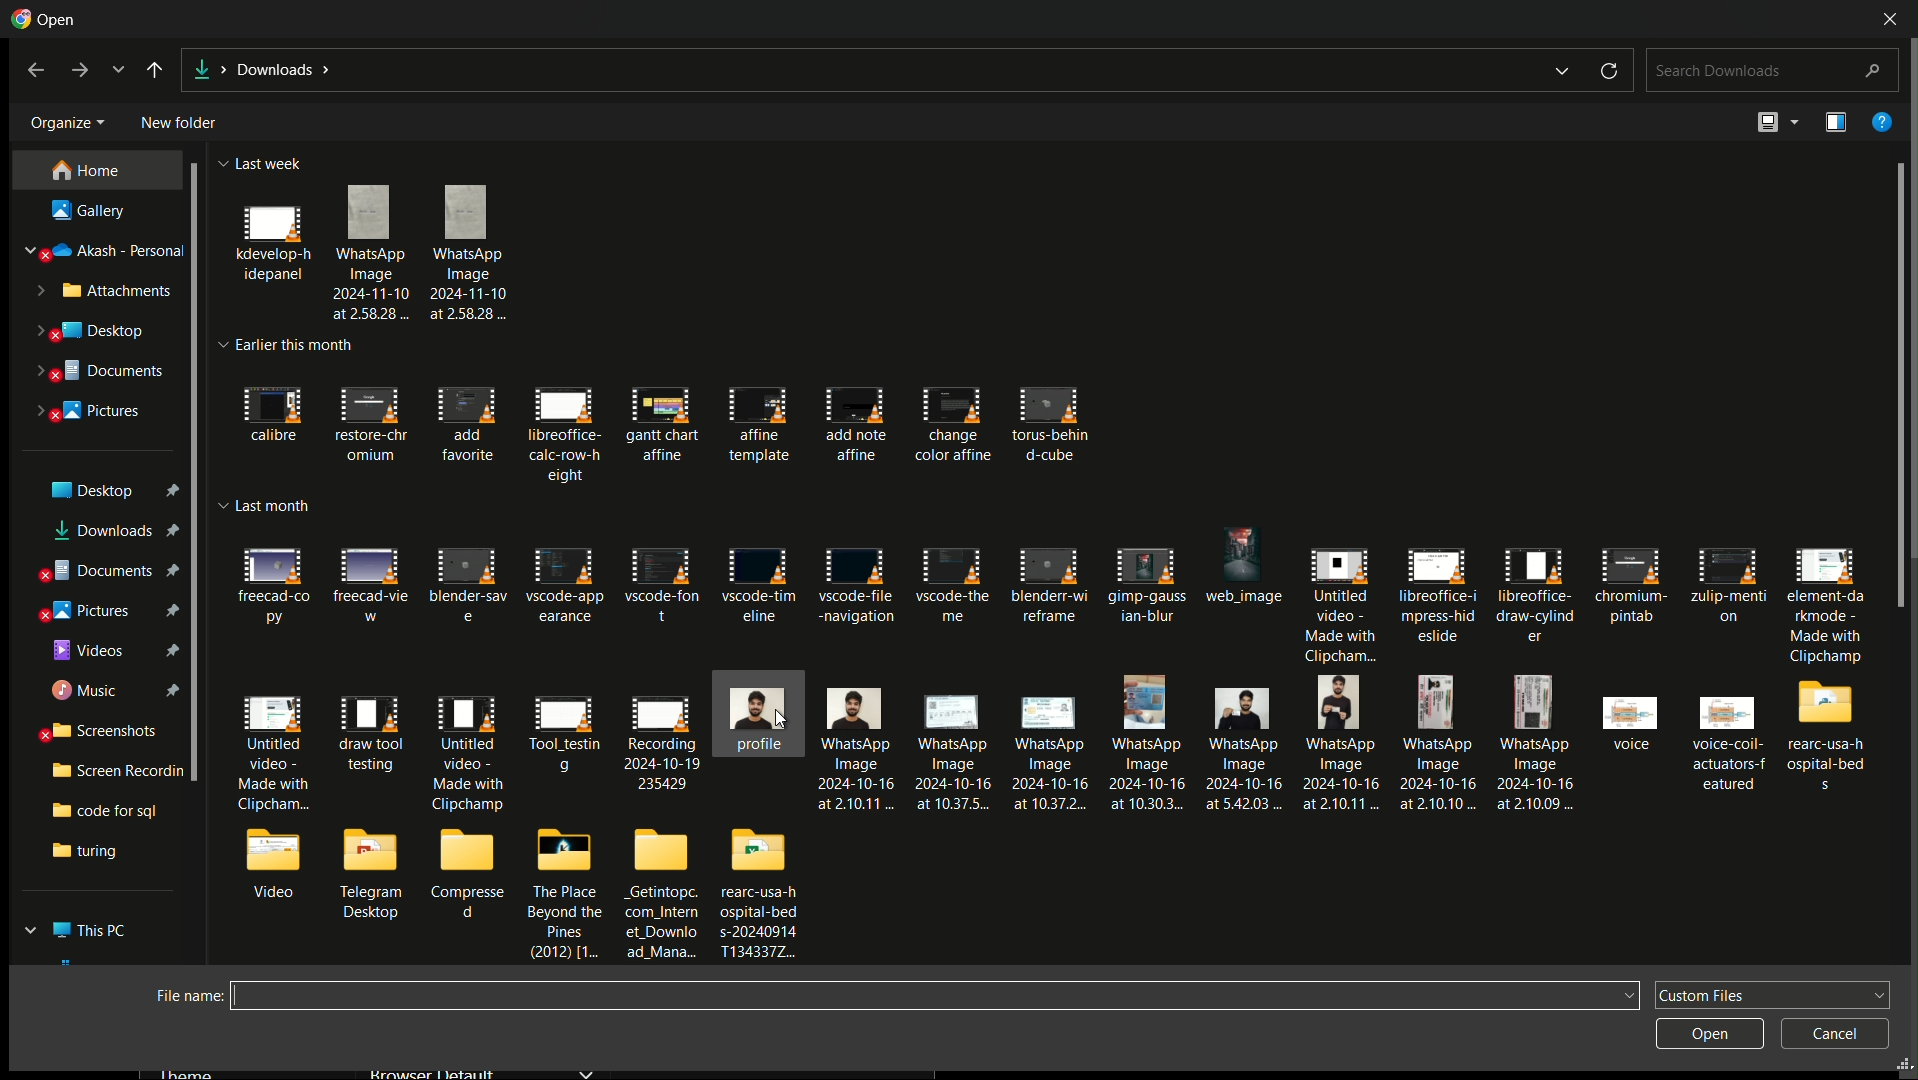  I want to click on documents, so click(98, 370).